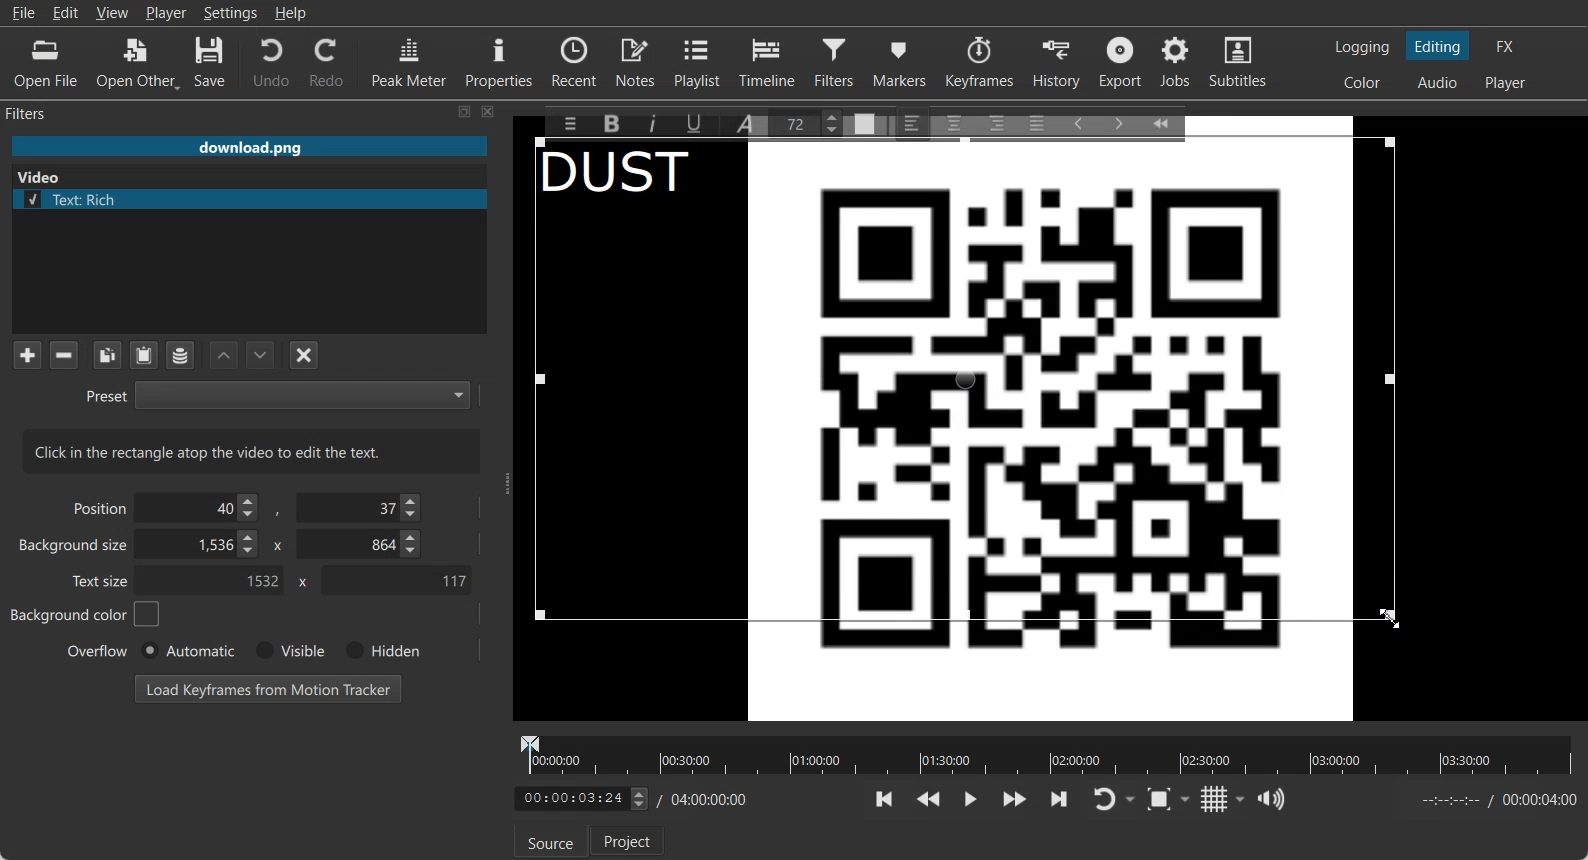  I want to click on , so click(1393, 620).